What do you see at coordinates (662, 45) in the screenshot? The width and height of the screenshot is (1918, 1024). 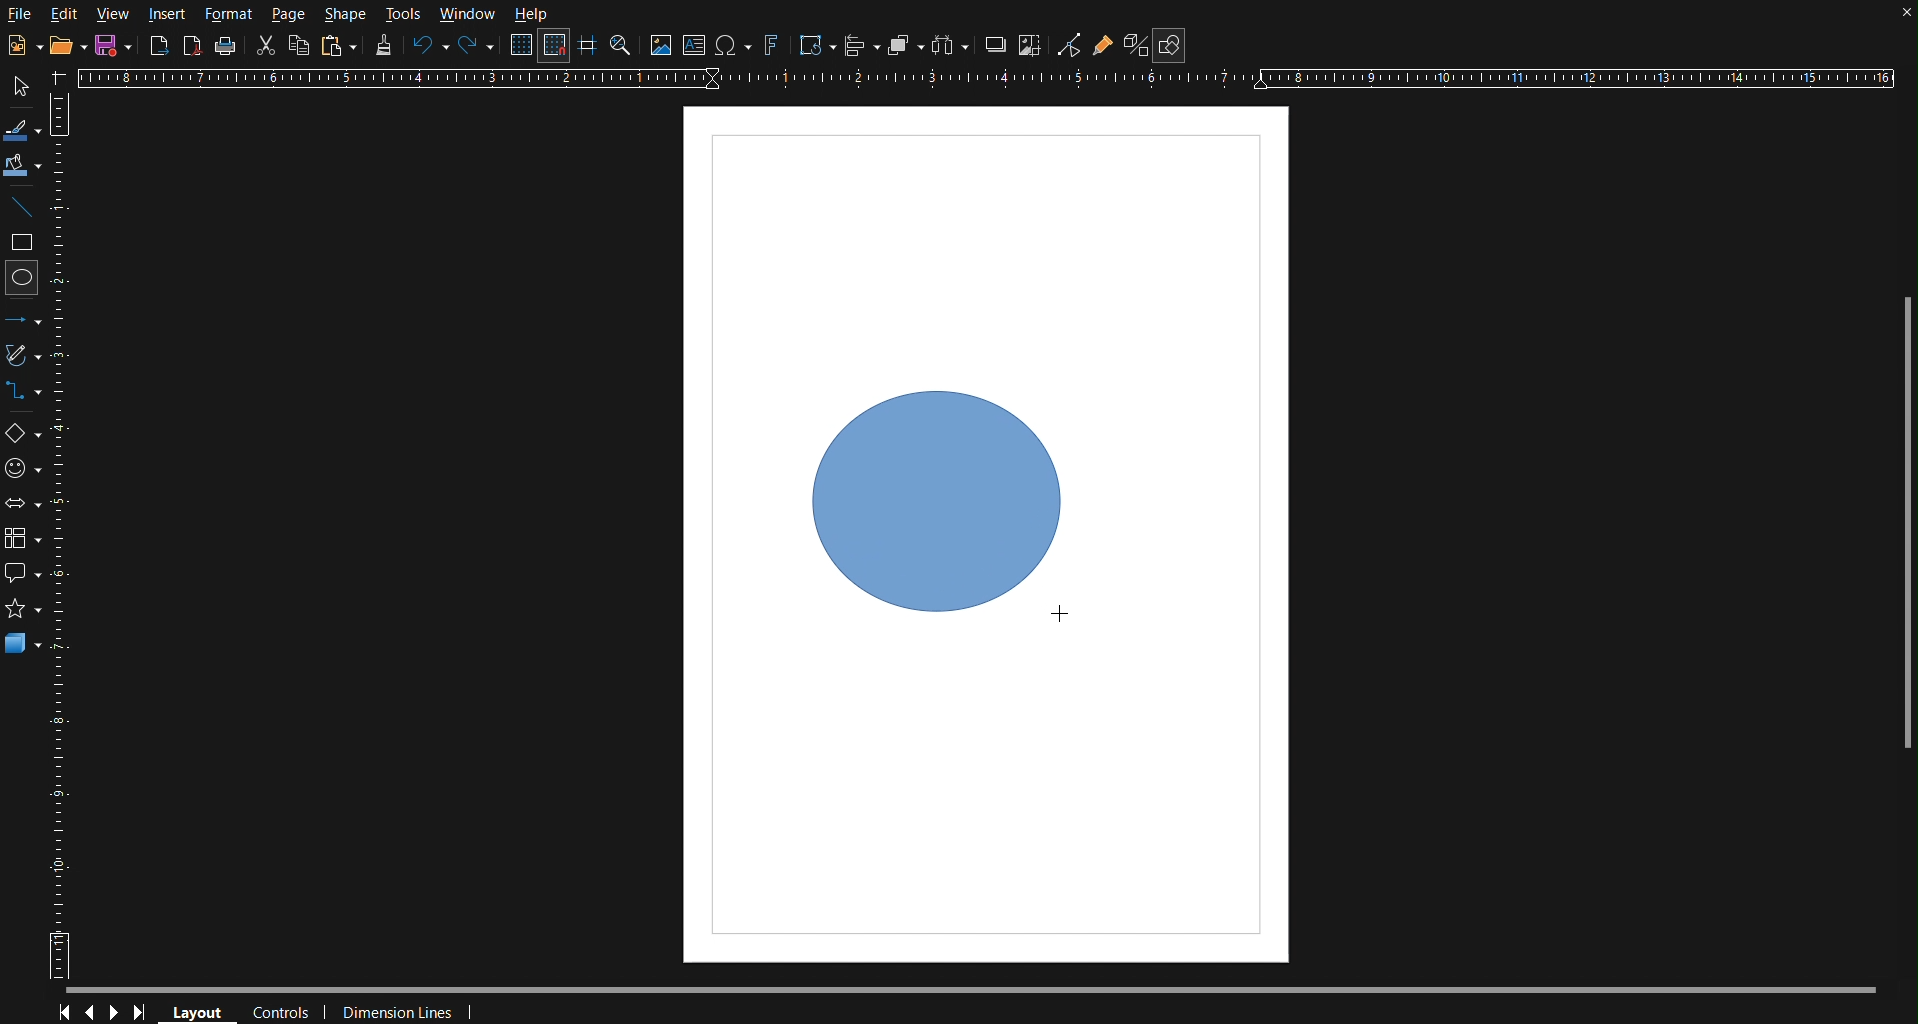 I see `Insert Image` at bounding box center [662, 45].